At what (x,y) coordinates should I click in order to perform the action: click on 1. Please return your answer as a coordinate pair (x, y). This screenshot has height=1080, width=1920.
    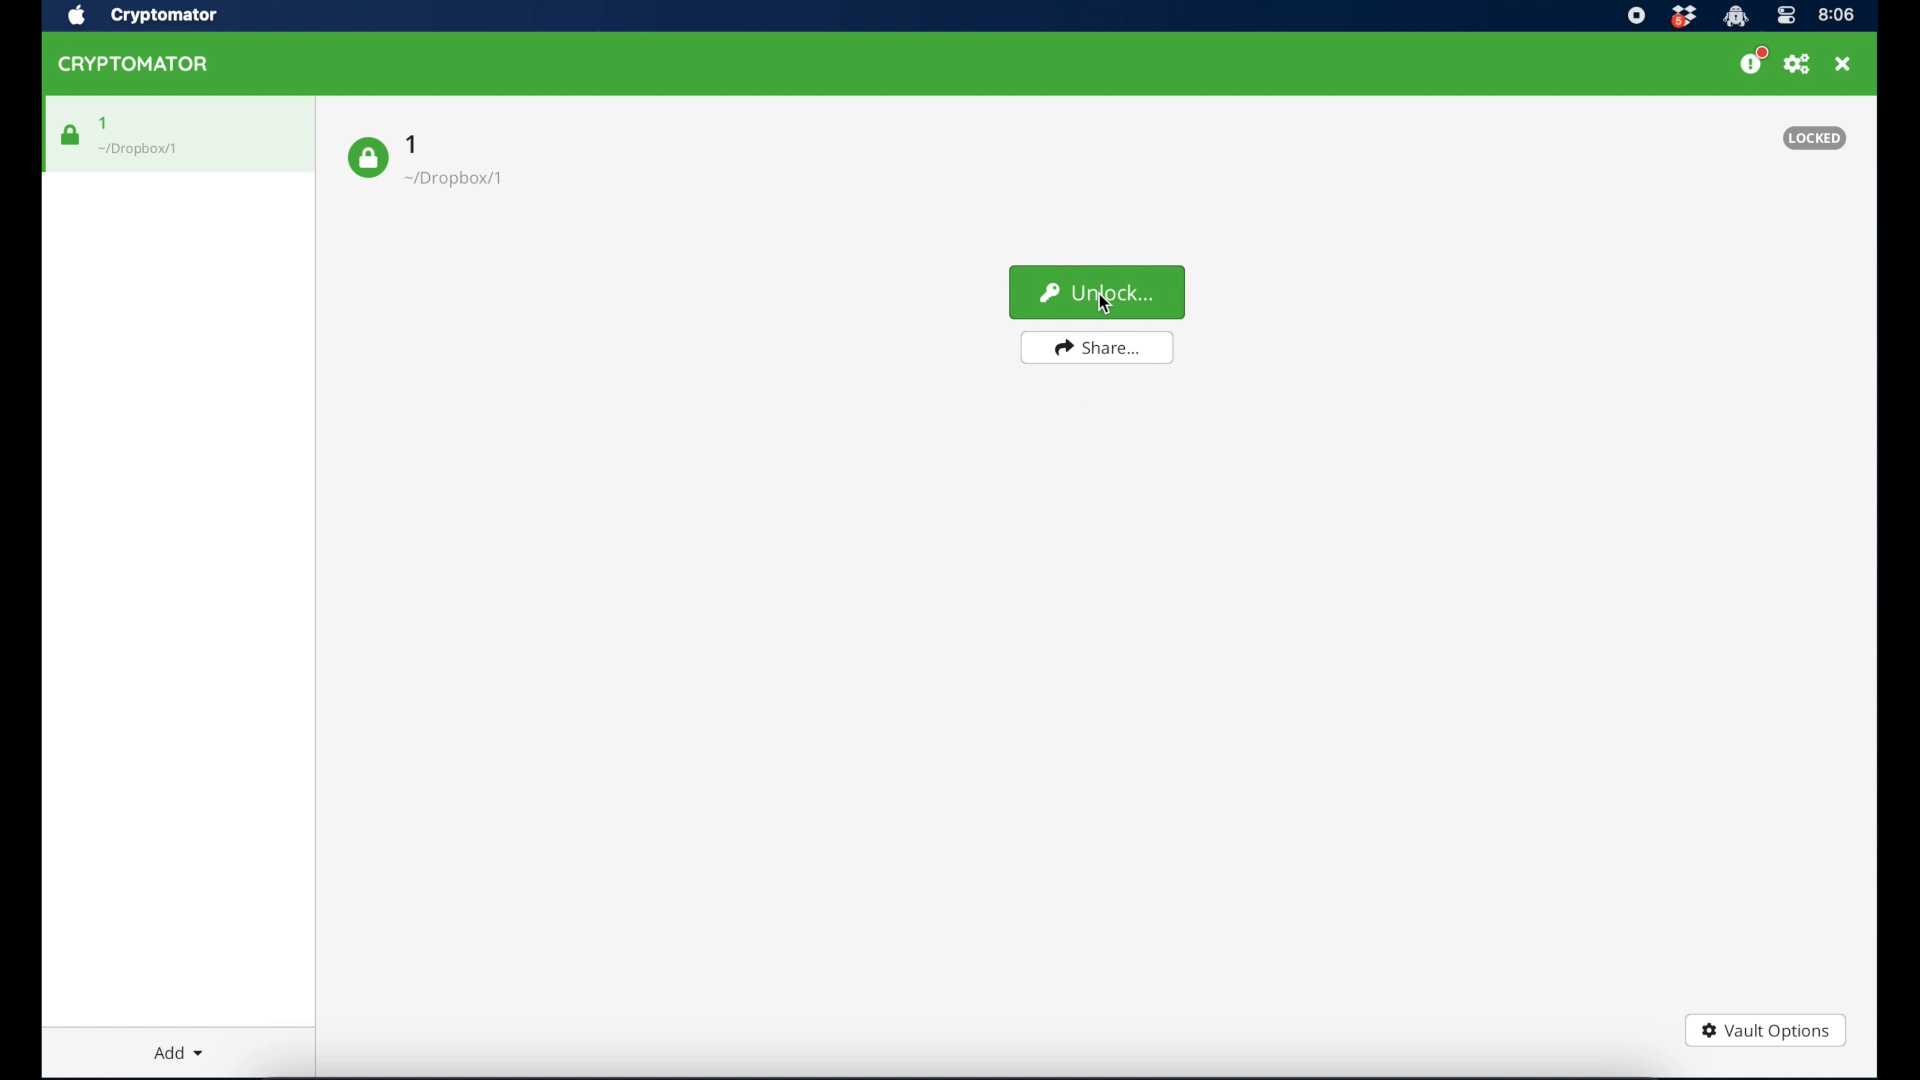
    Looking at the image, I should click on (103, 122).